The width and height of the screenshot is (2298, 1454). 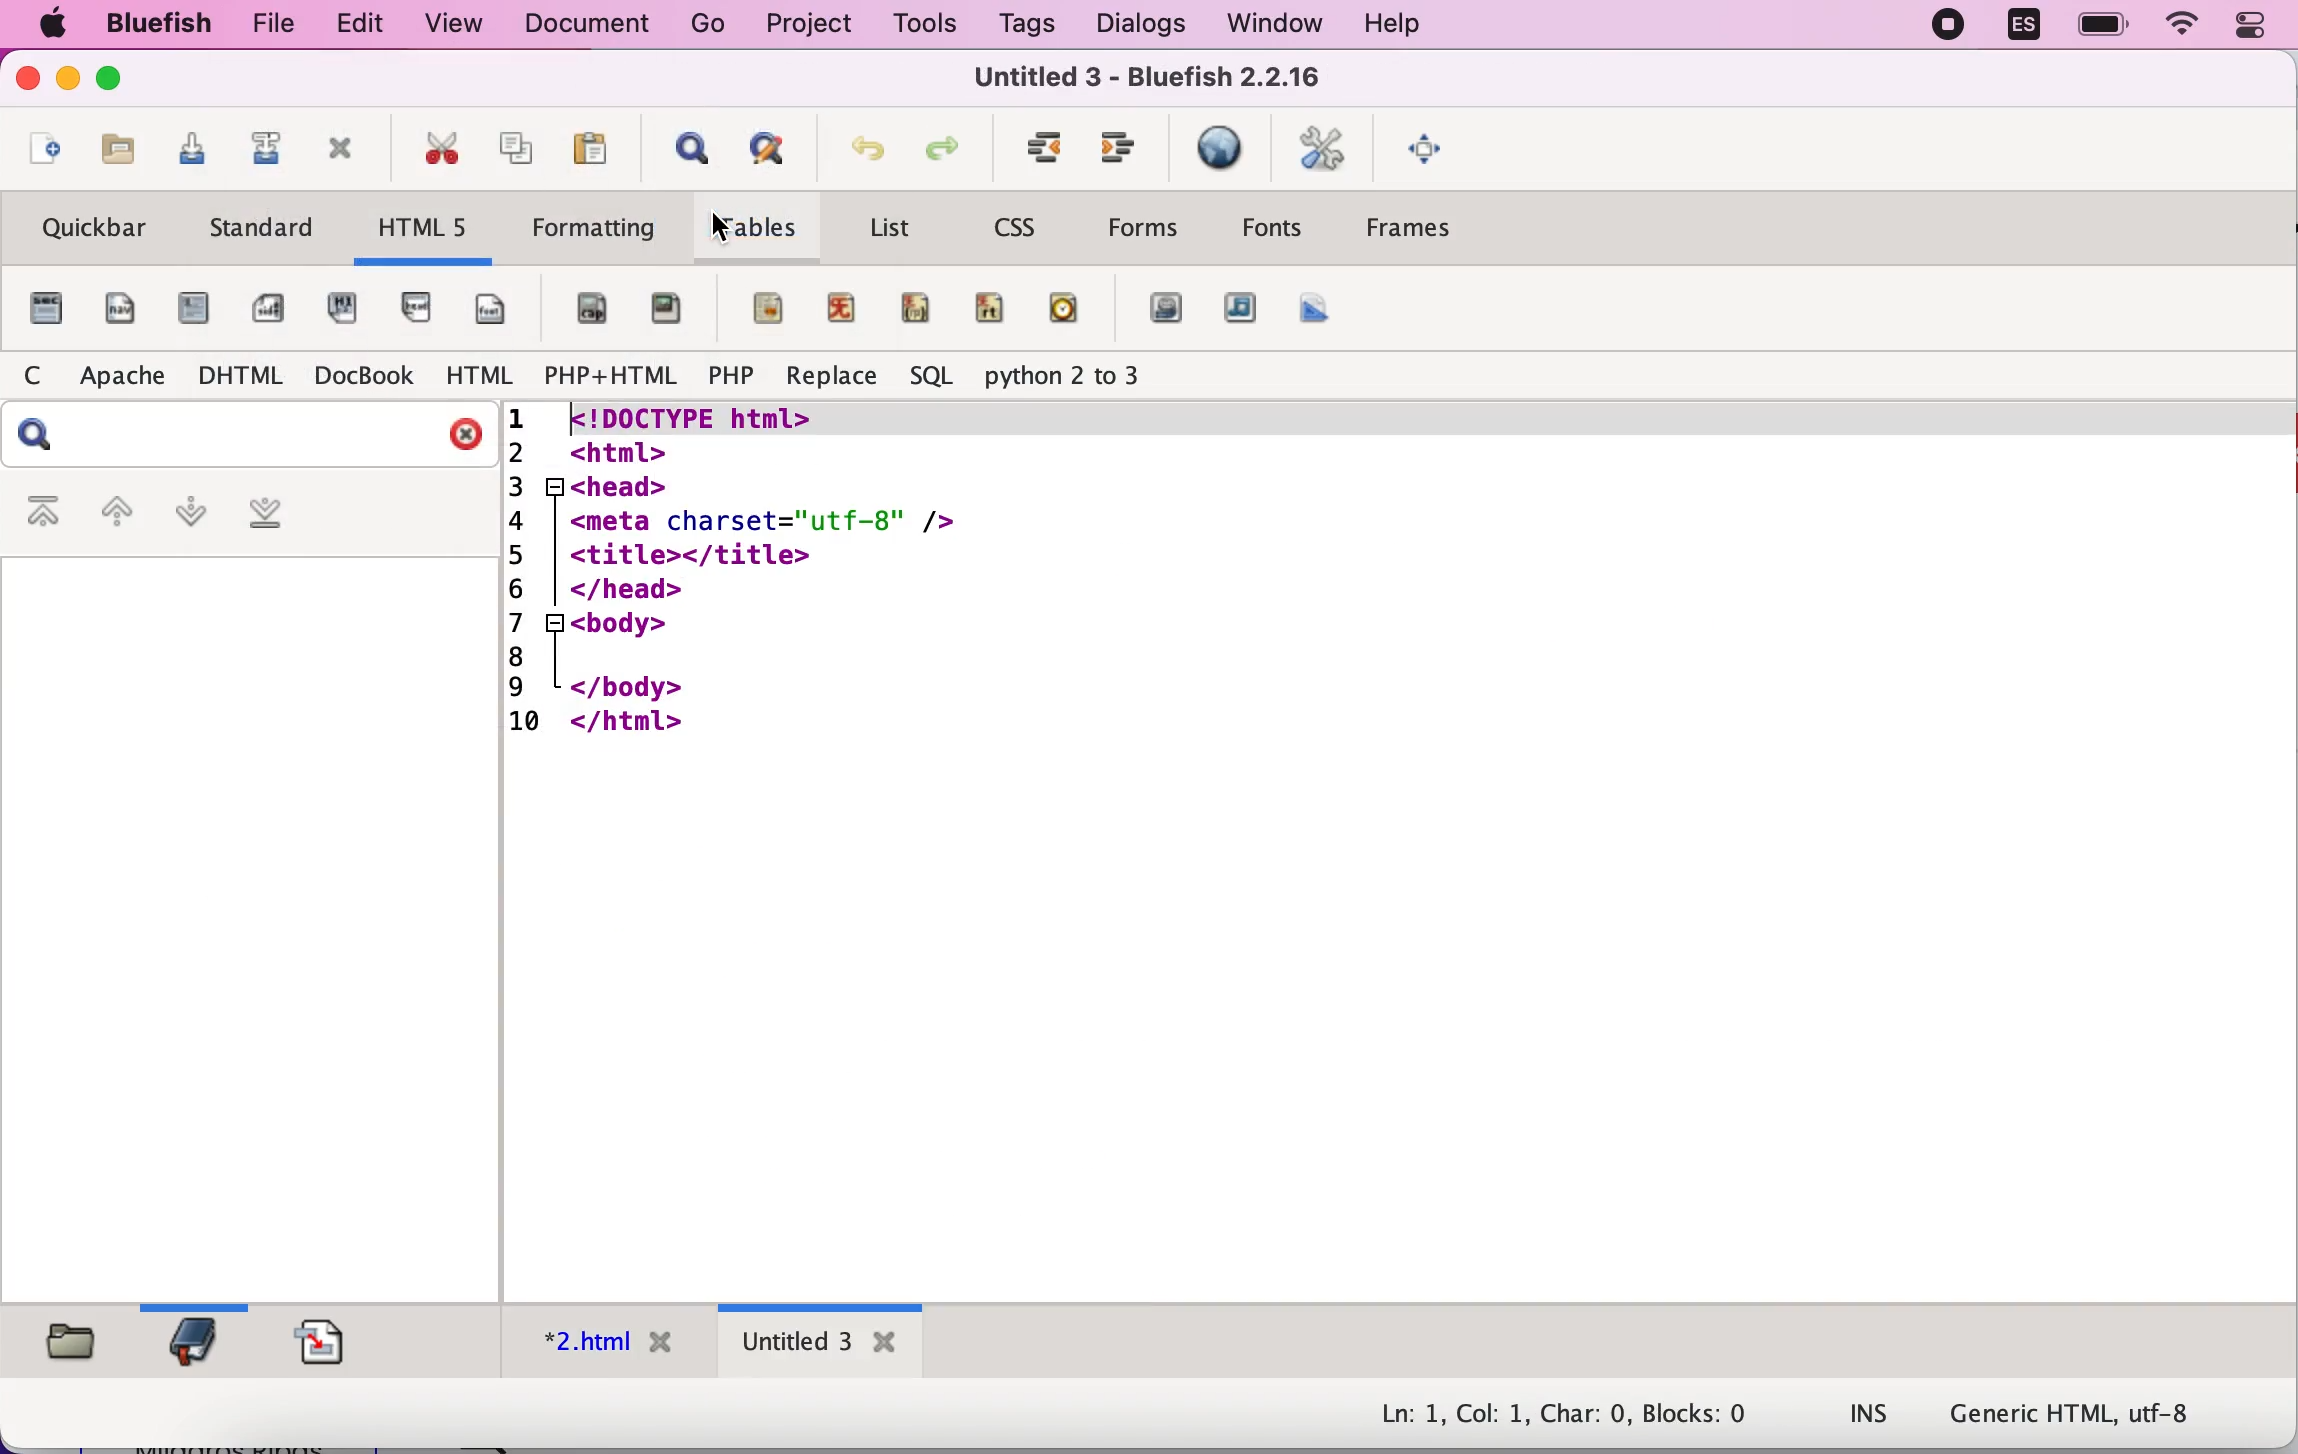 What do you see at coordinates (919, 24) in the screenshot?
I see `tools` at bounding box center [919, 24].